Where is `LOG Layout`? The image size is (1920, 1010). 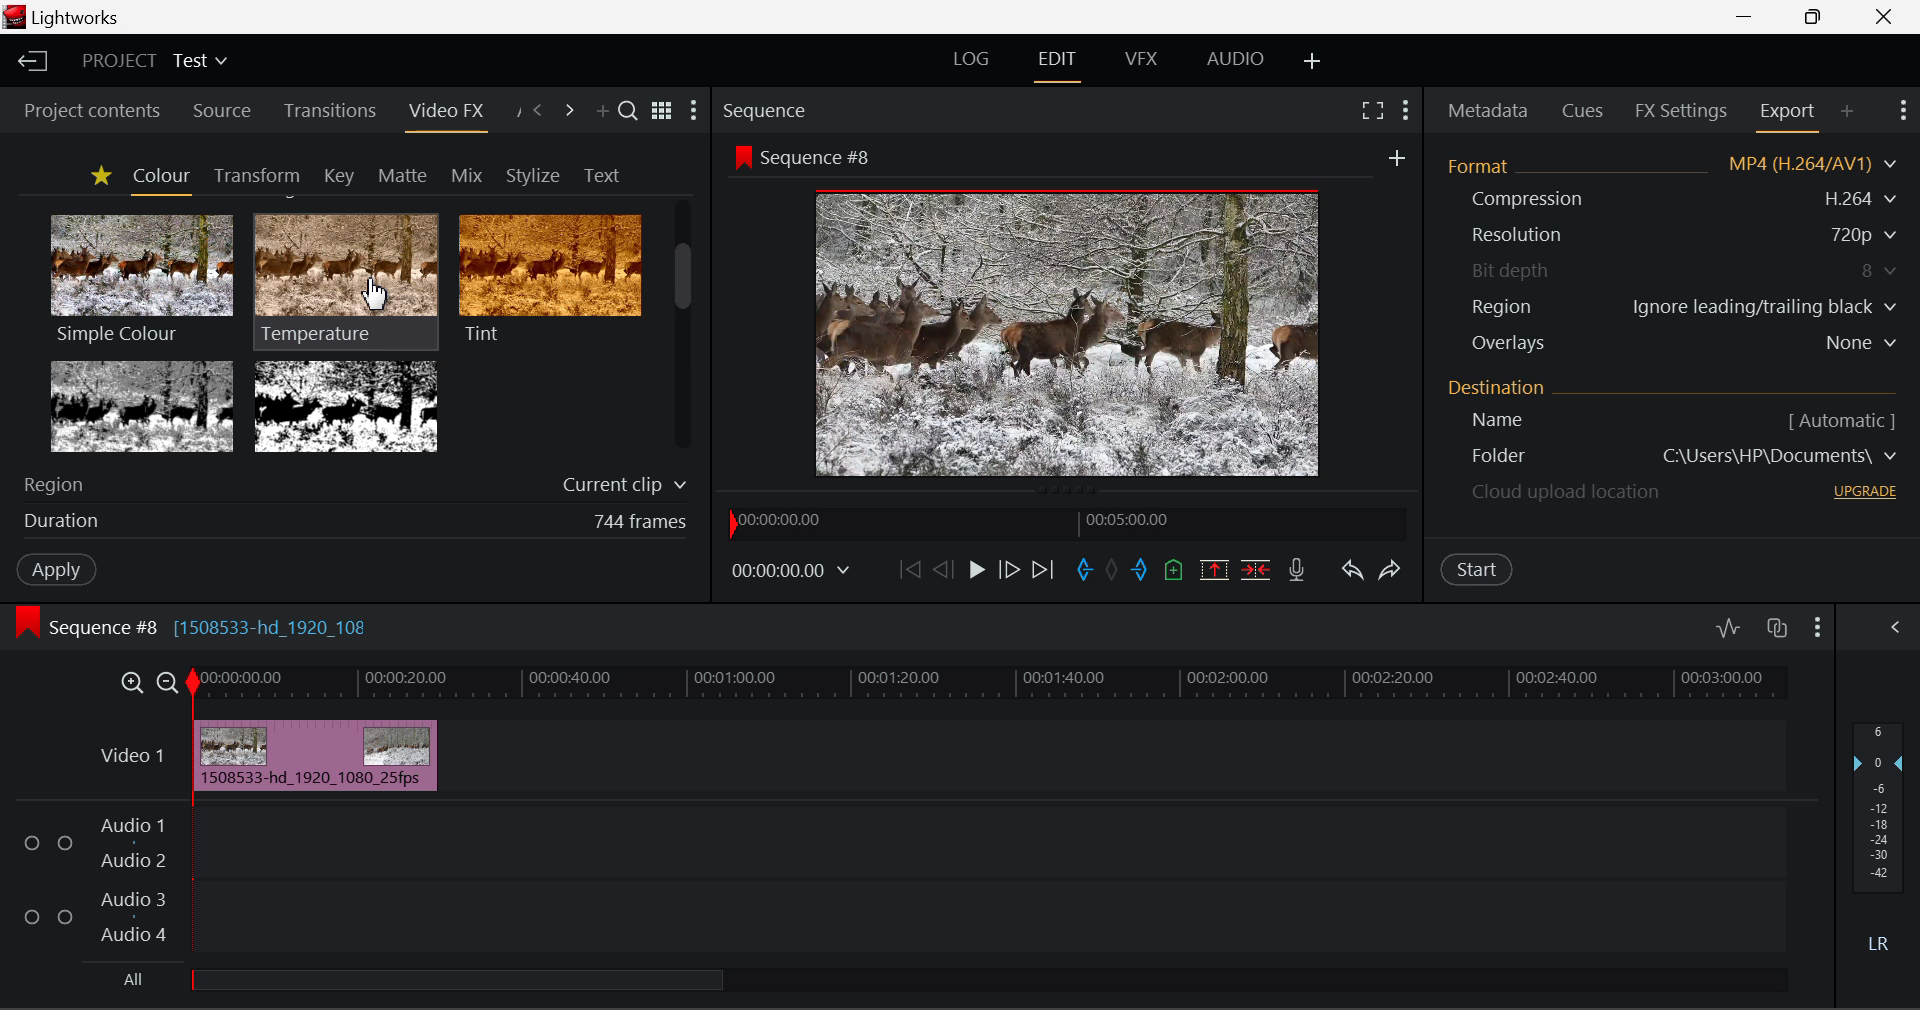 LOG Layout is located at coordinates (974, 58).